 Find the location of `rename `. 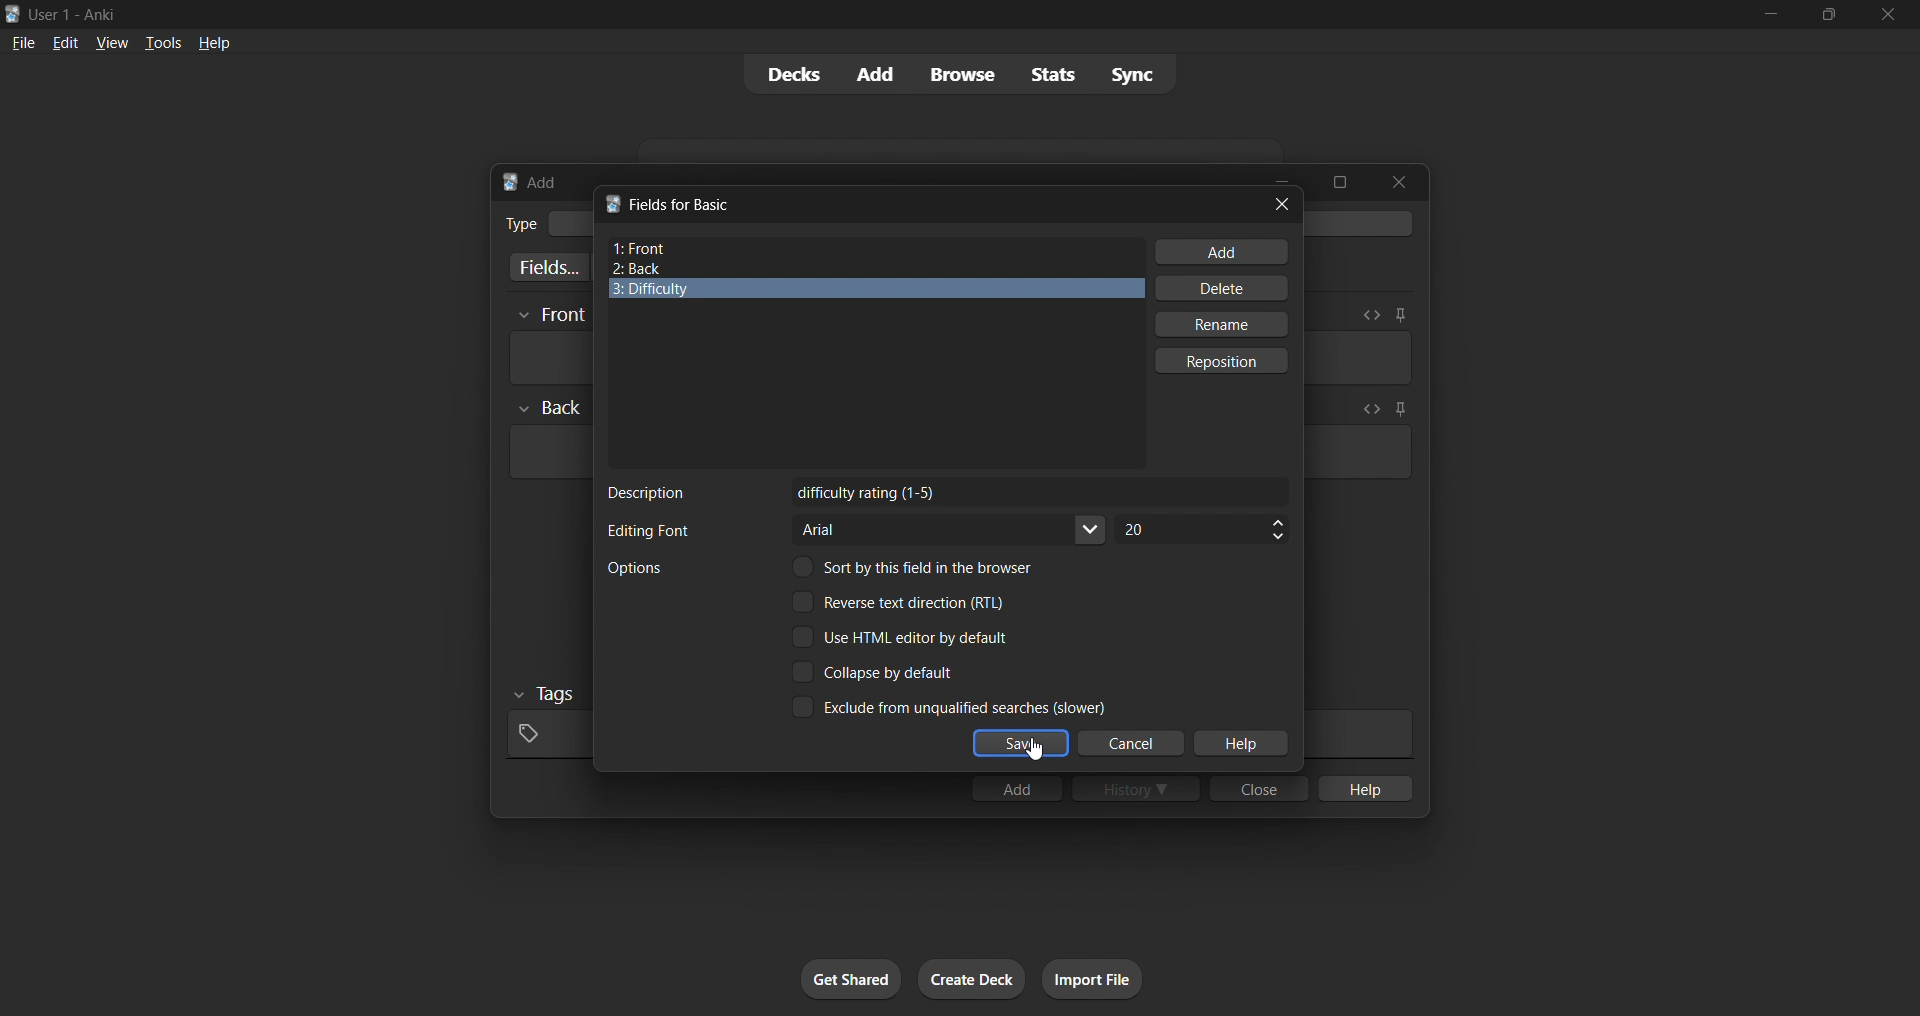

rename  is located at coordinates (1220, 324).